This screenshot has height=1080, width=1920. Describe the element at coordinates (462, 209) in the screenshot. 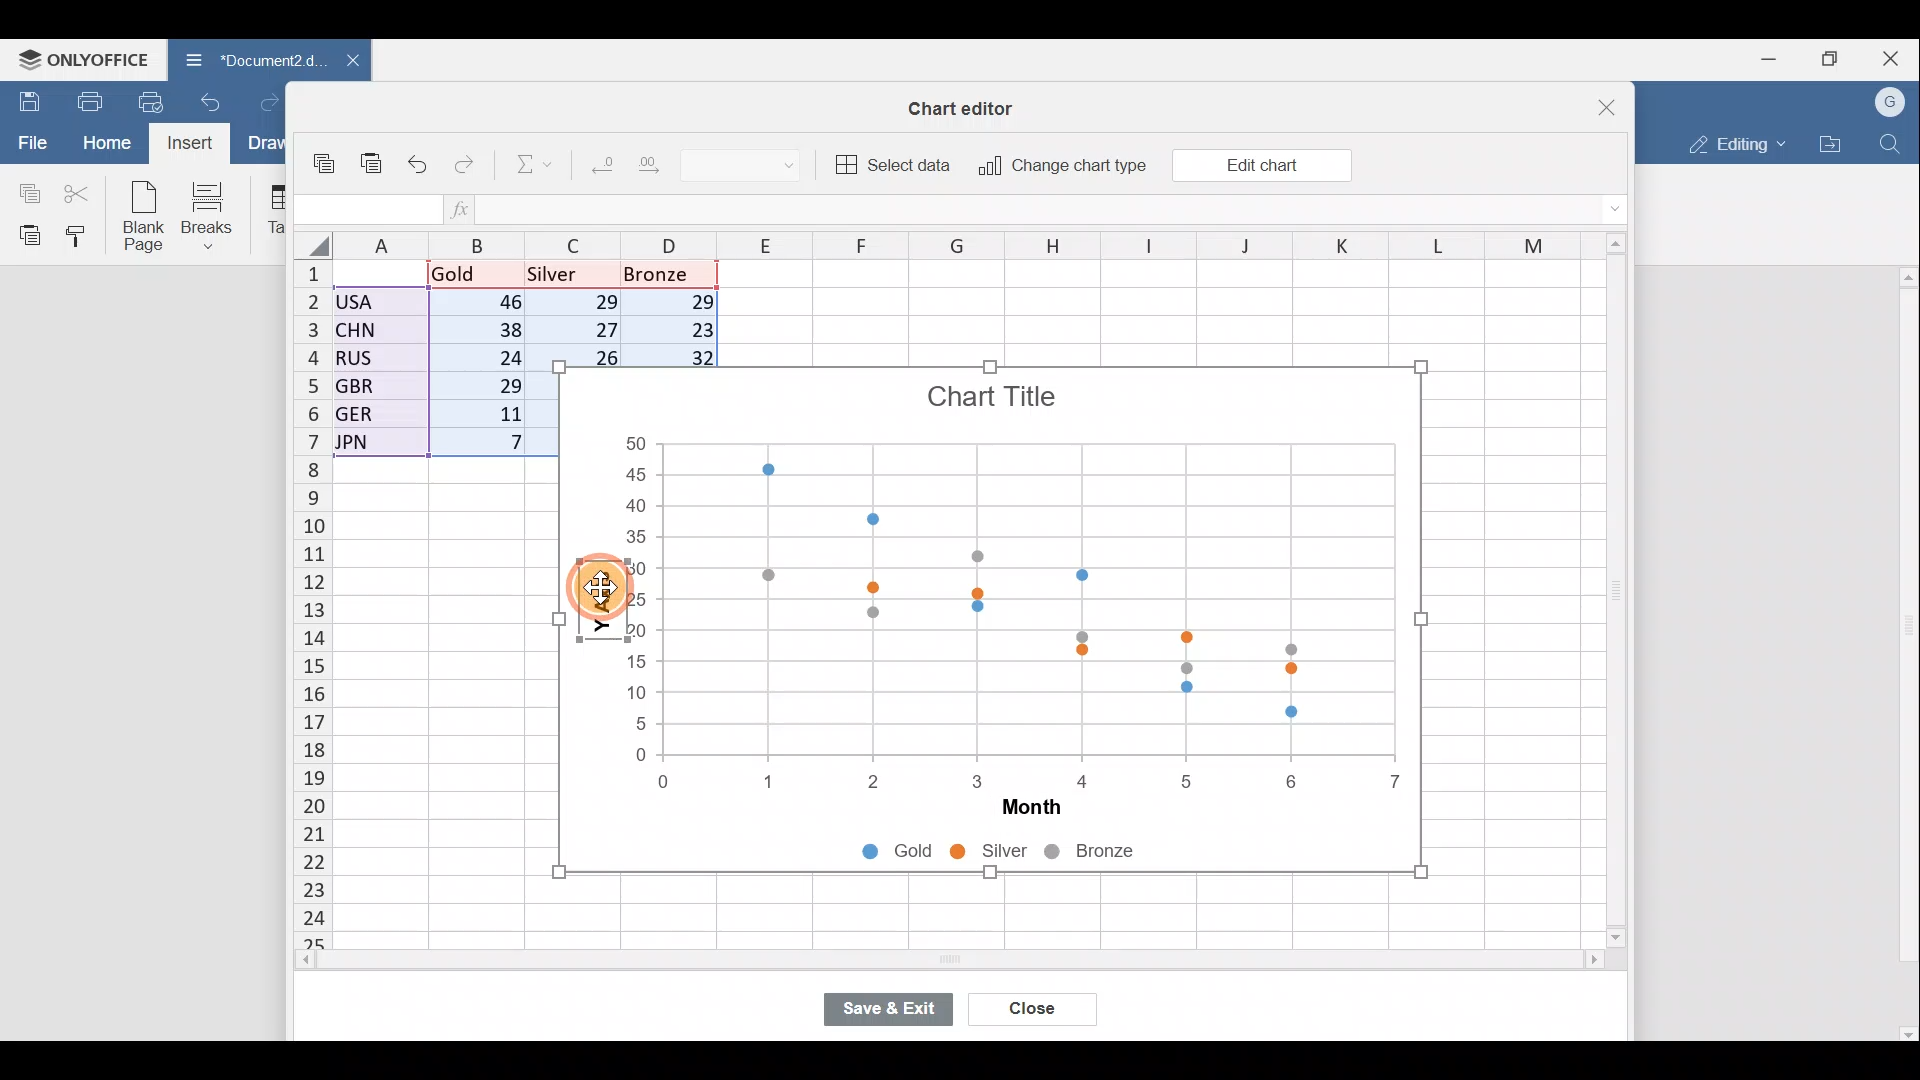

I see `Insert function` at that location.